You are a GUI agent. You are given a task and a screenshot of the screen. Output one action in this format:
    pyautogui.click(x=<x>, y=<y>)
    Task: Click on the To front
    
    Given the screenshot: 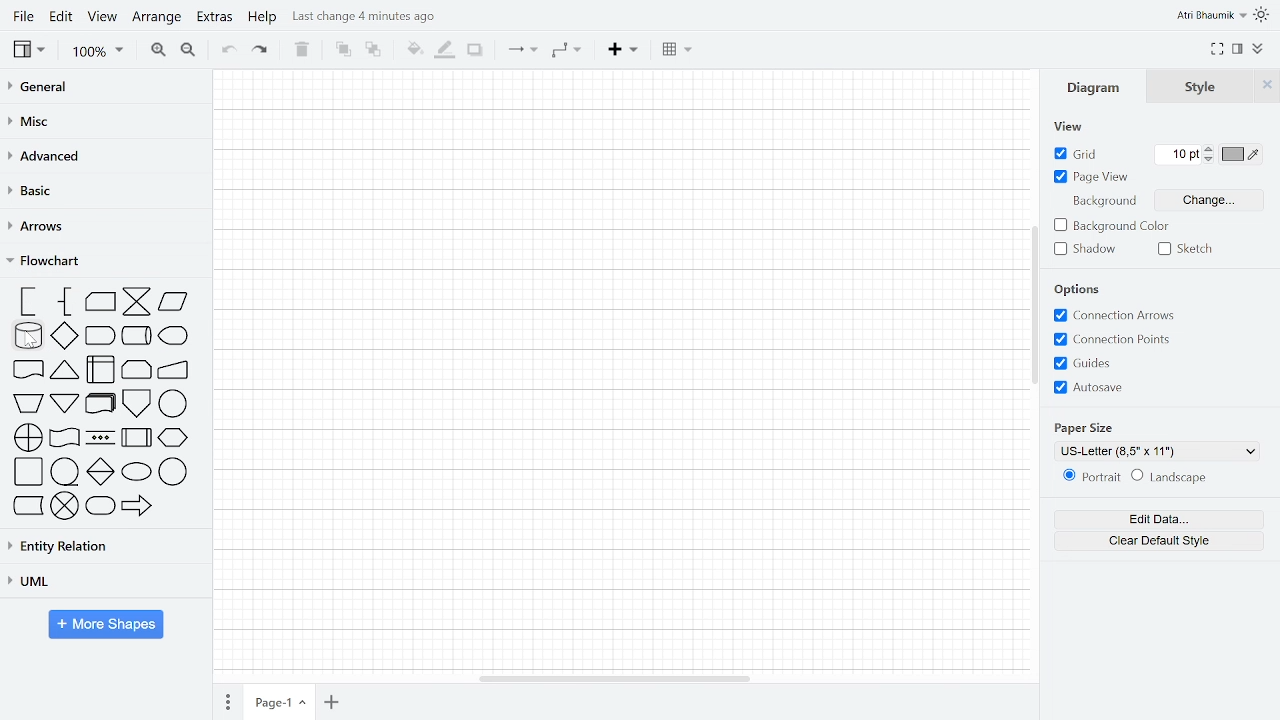 What is the action you would take?
    pyautogui.click(x=343, y=51)
    